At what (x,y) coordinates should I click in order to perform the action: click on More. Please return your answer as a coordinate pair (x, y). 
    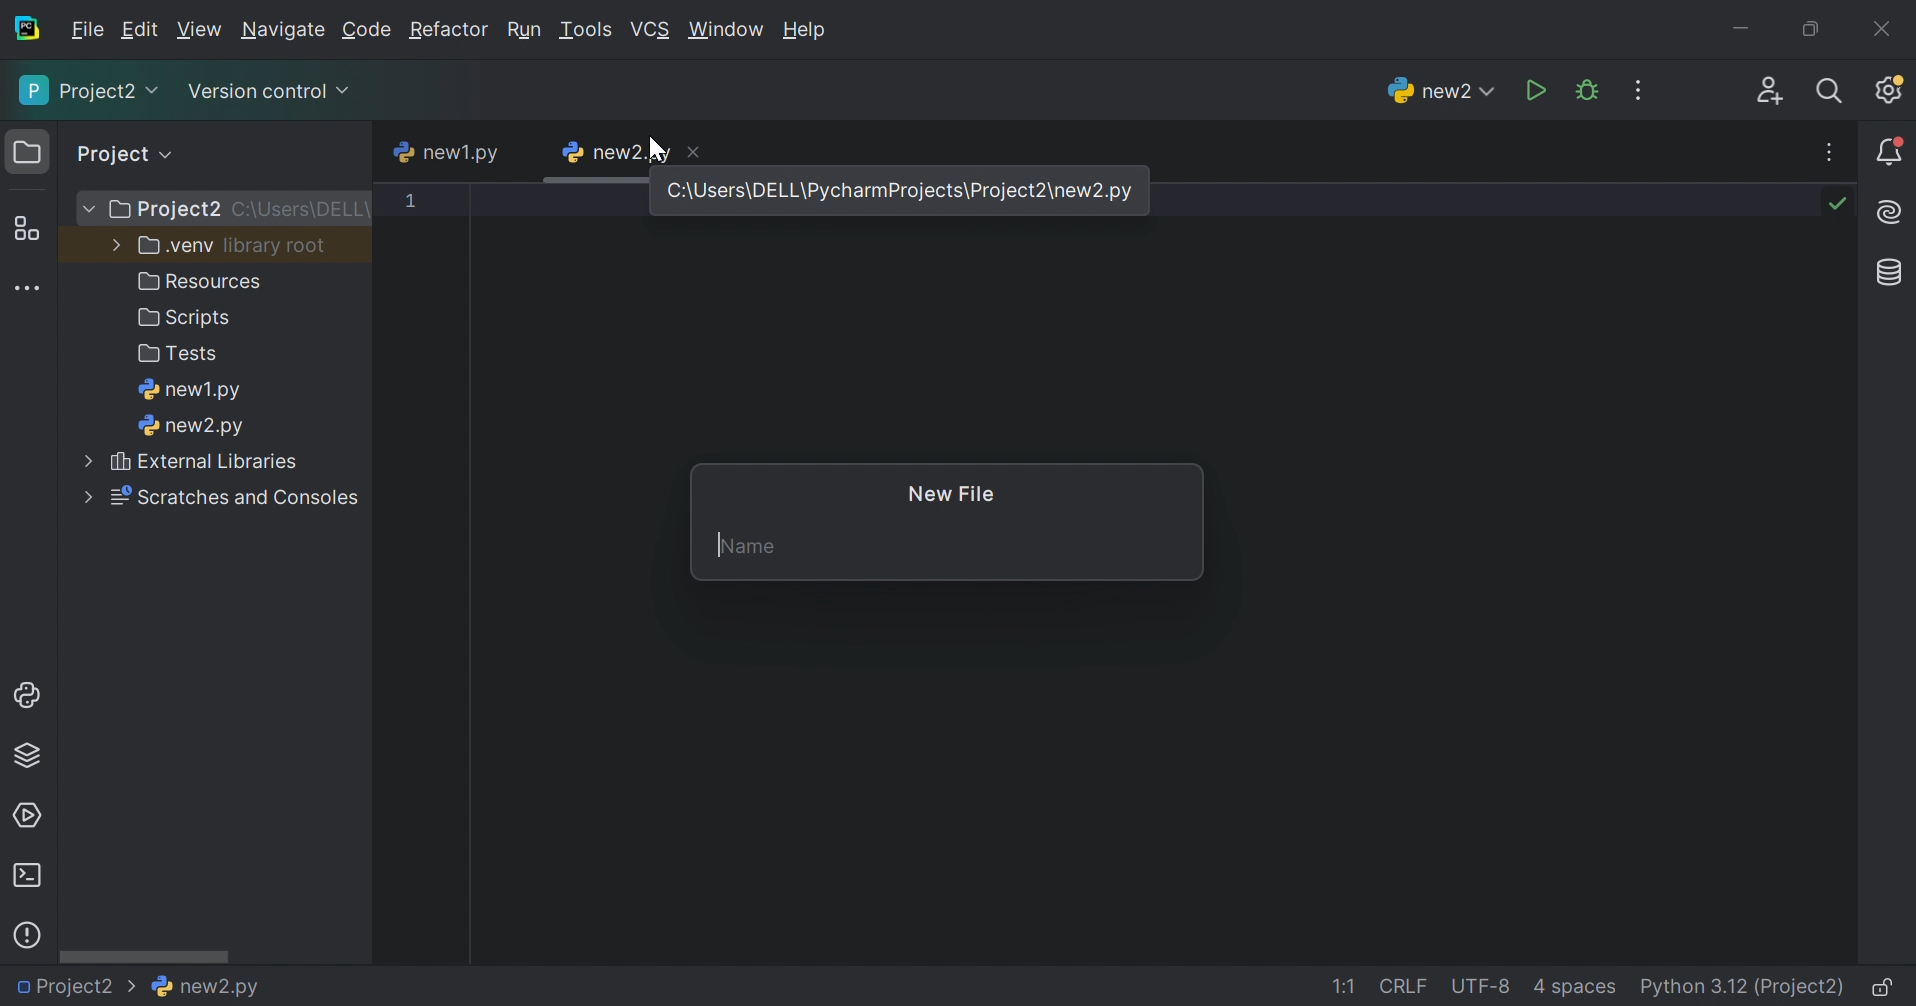
    Looking at the image, I should click on (88, 461).